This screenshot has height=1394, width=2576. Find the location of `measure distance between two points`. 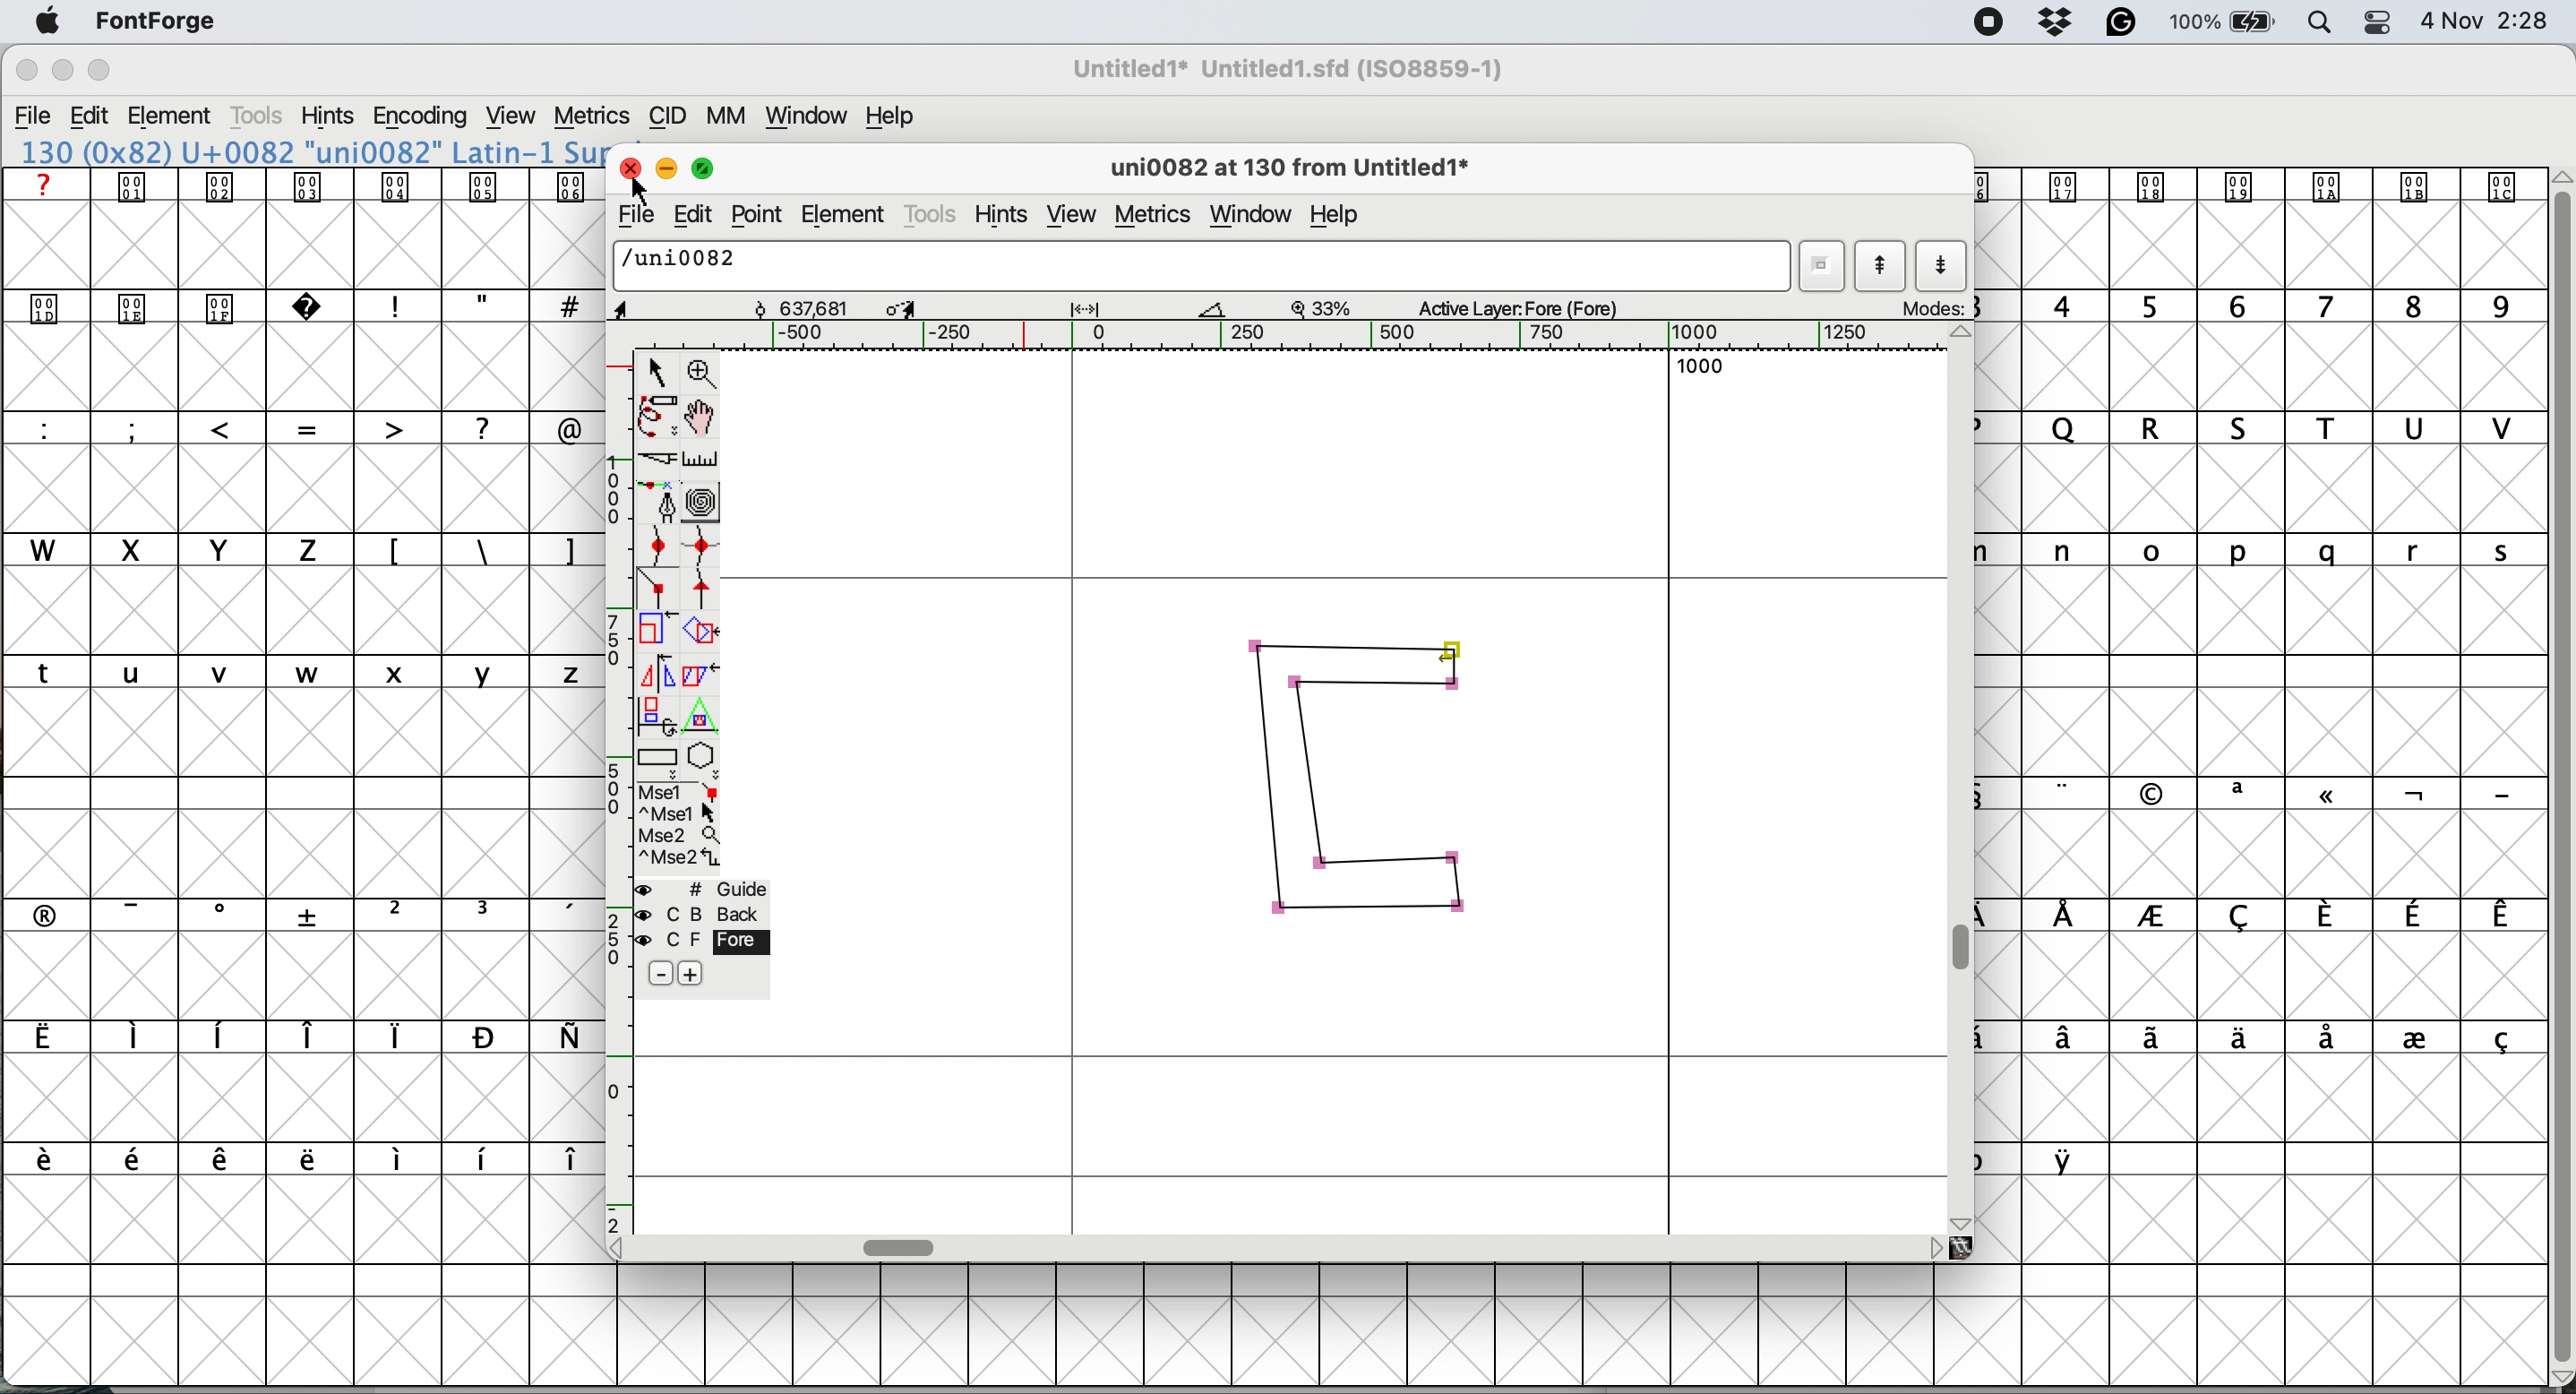

measure distance between two points is located at coordinates (702, 463).